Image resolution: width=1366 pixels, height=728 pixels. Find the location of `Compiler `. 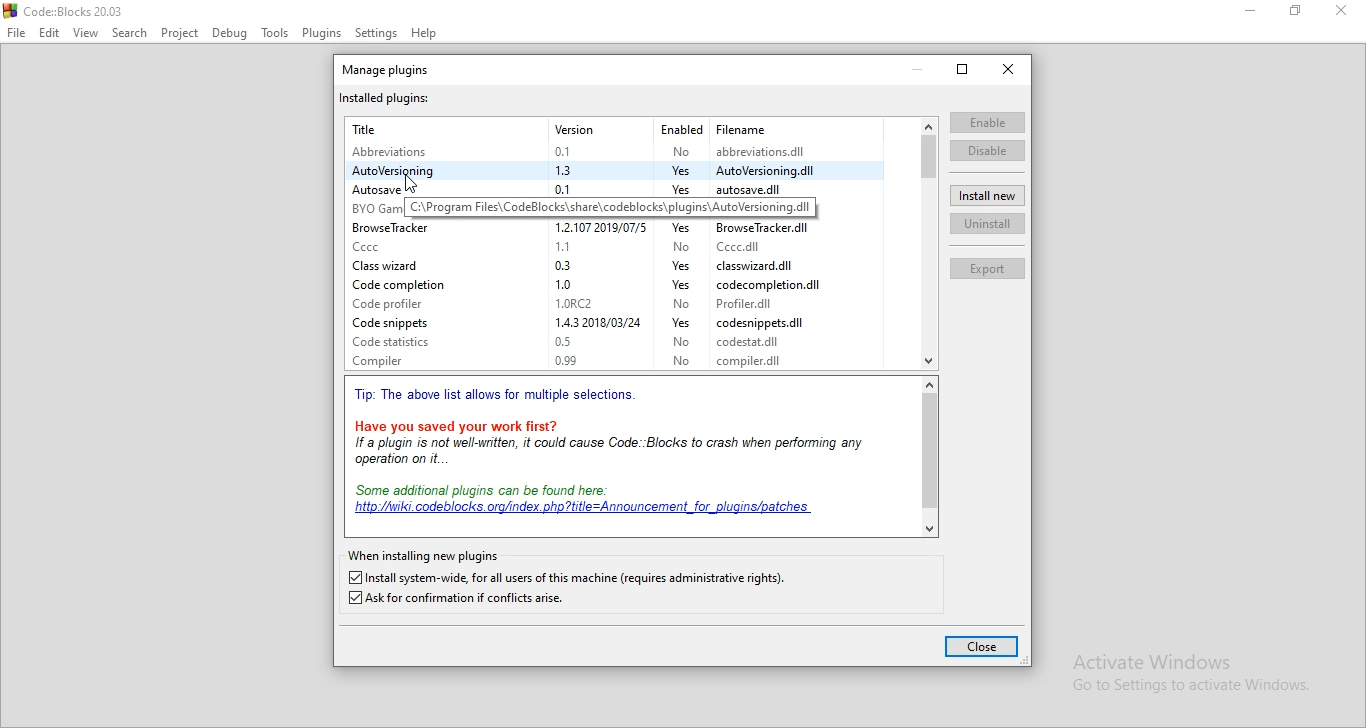

Compiler  is located at coordinates (406, 360).